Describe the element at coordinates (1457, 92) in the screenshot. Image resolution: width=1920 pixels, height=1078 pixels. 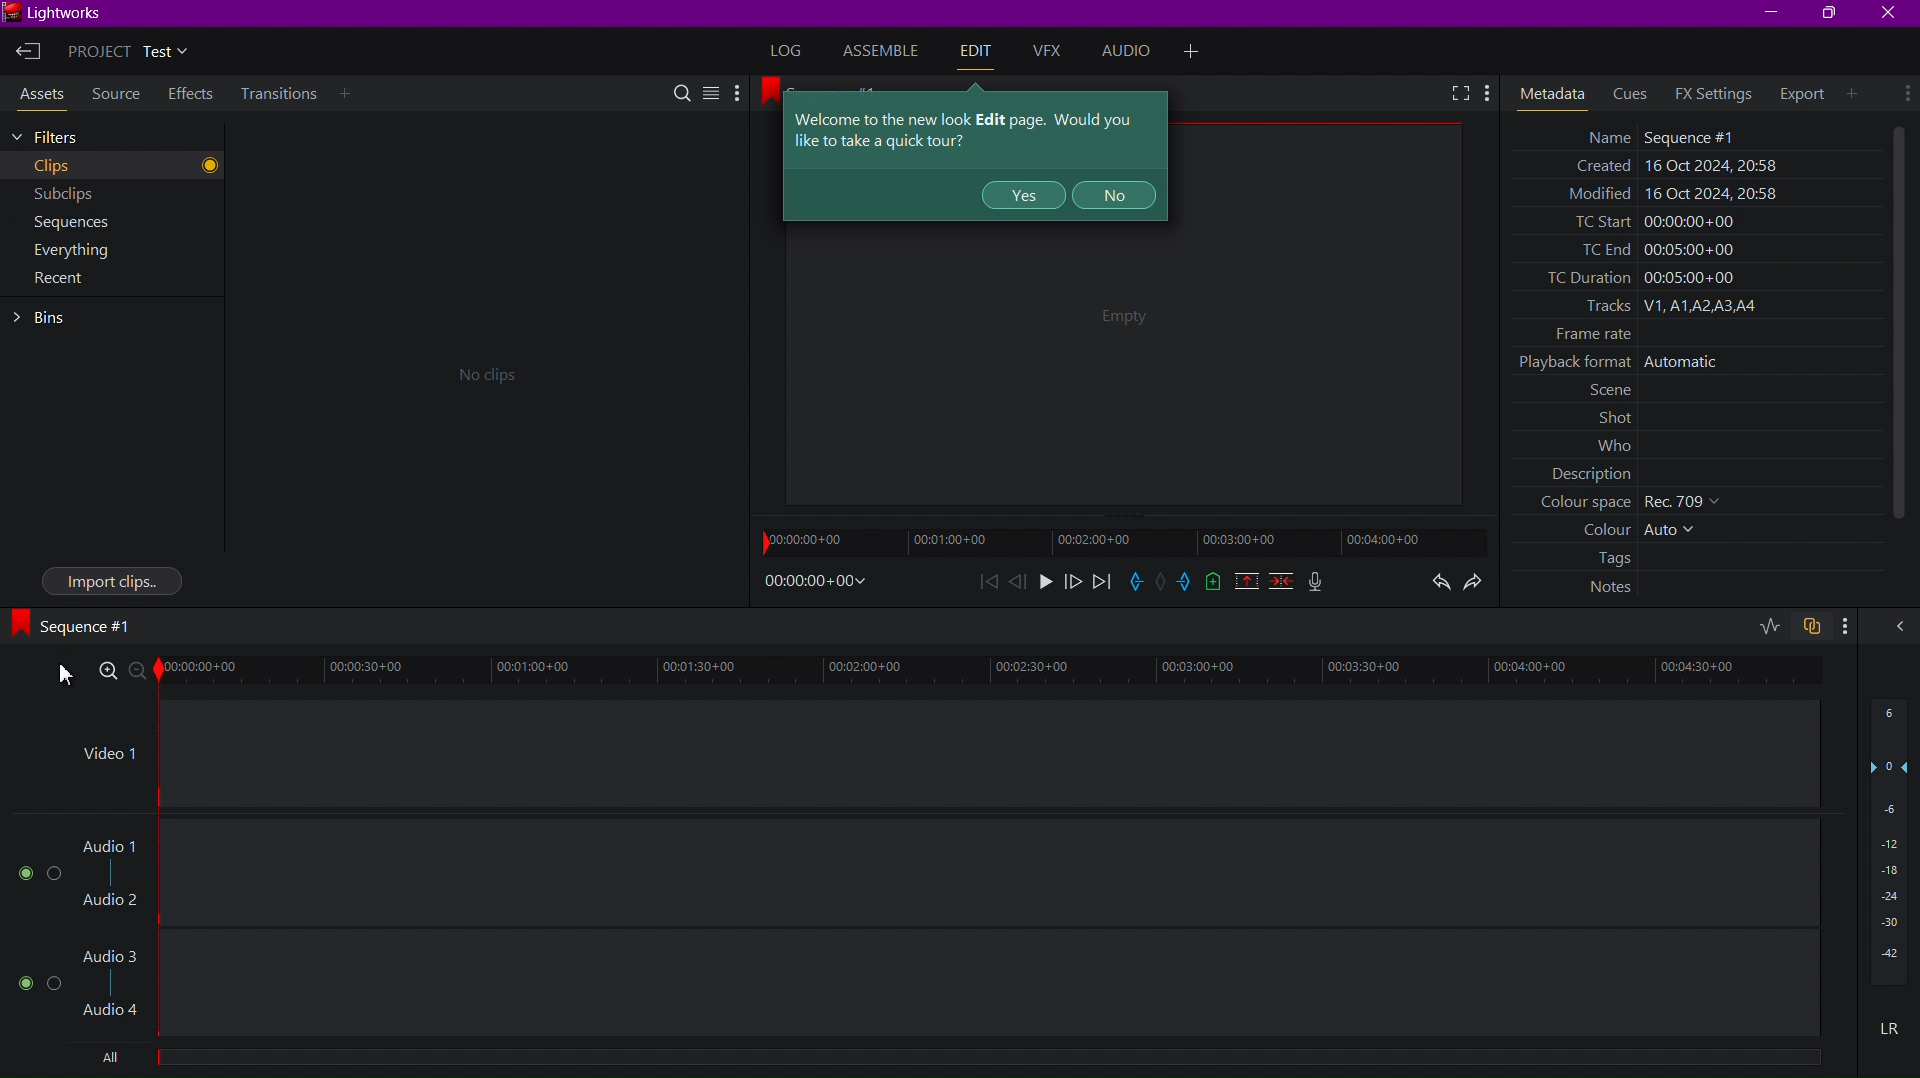
I see `Fullscreen` at that location.